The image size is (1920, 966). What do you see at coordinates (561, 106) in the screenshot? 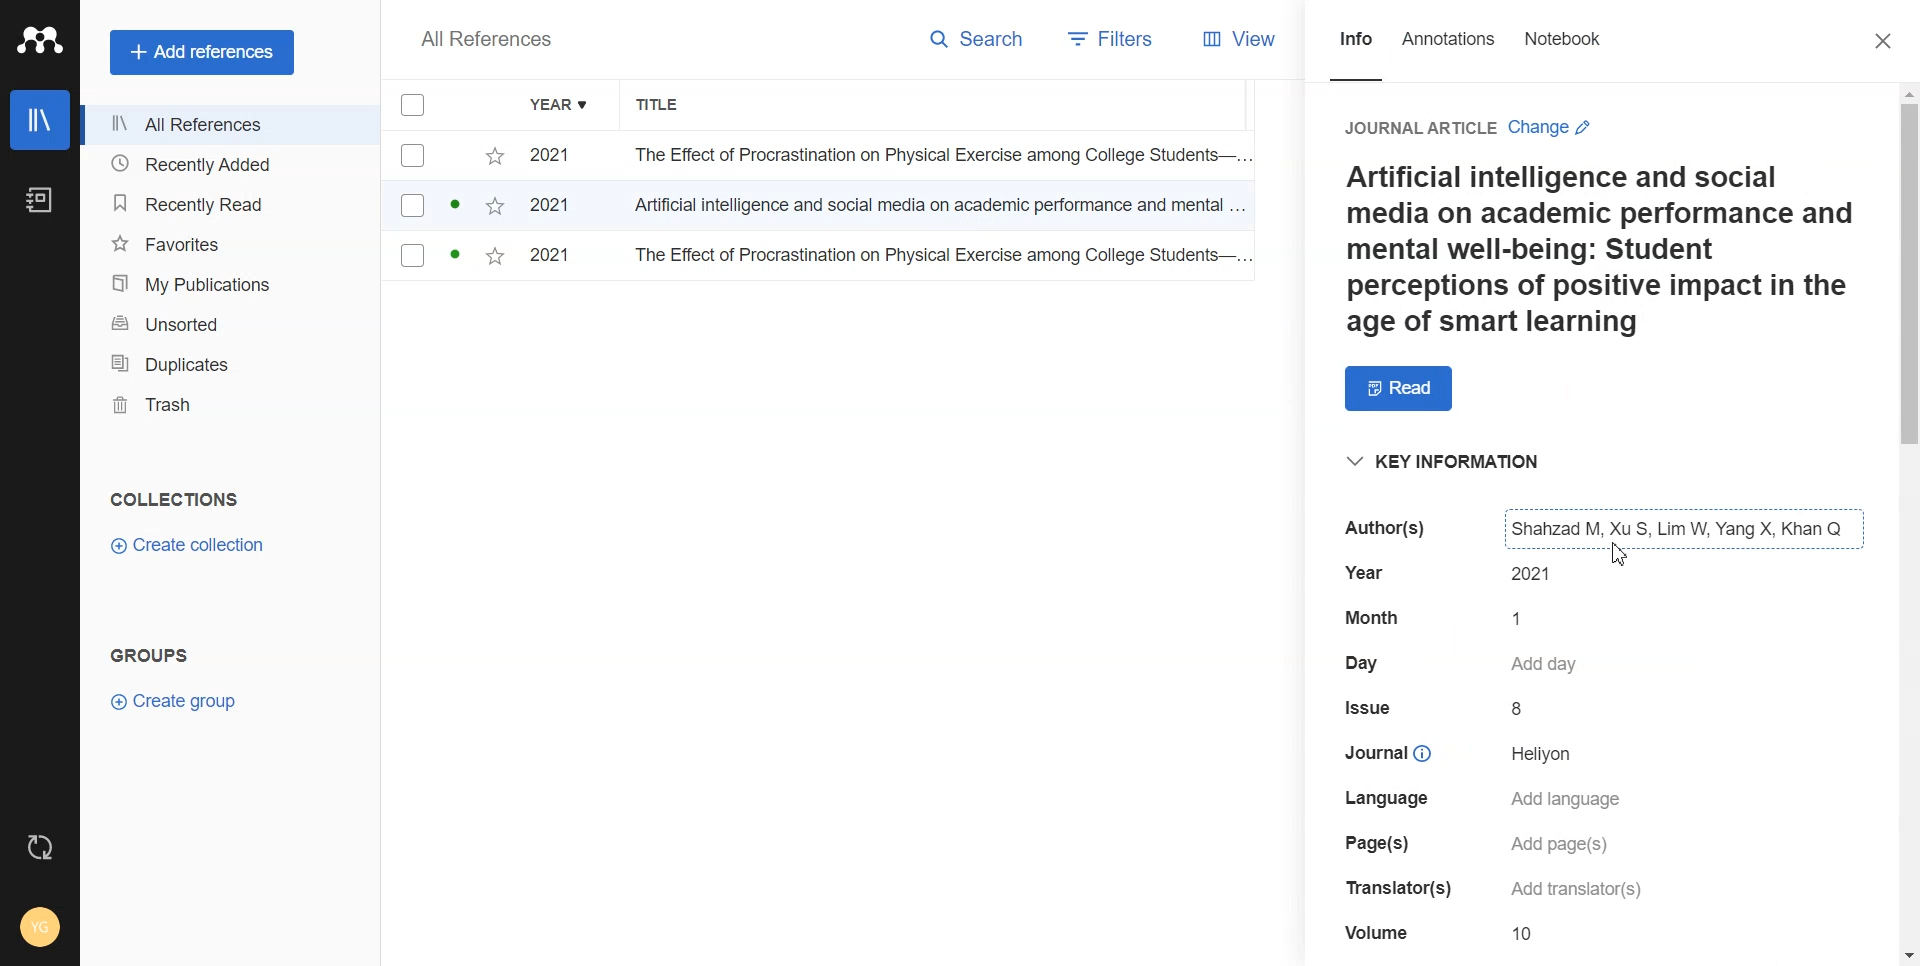
I see `Year` at bounding box center [561, 106].